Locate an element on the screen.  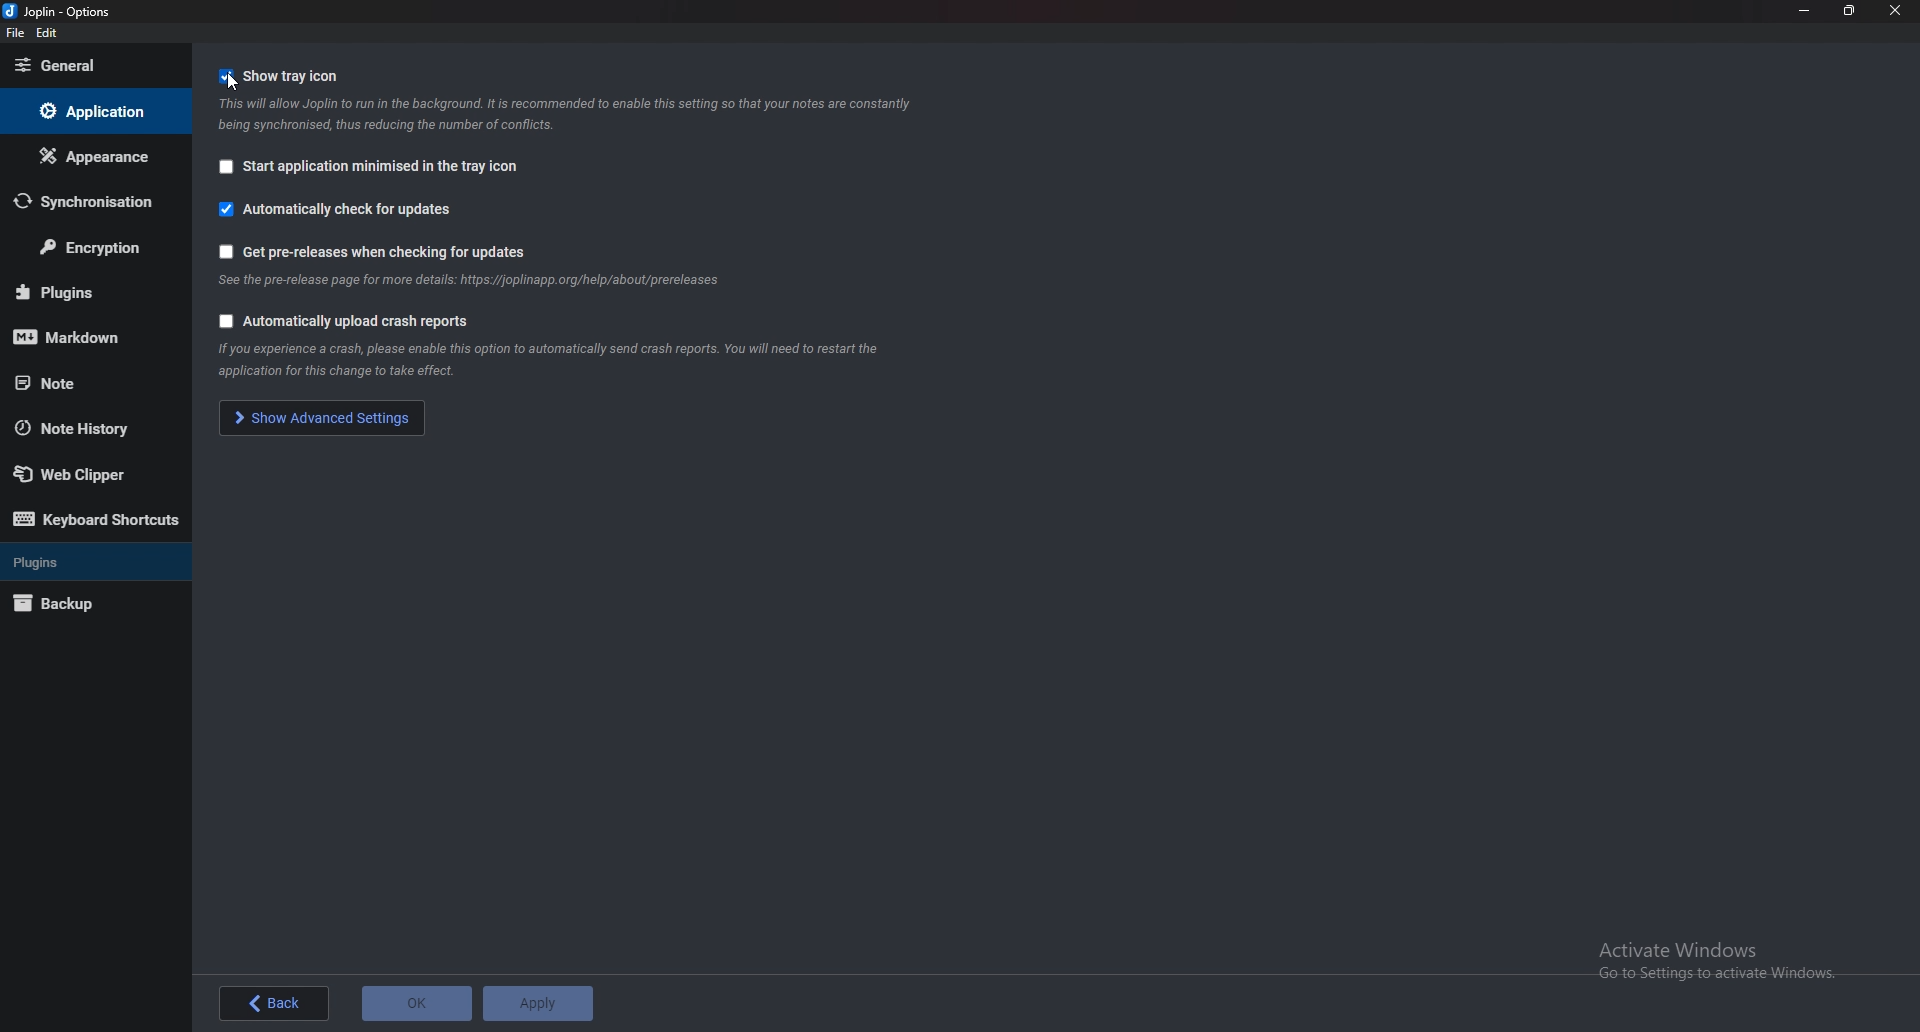
Mark down is located at coordinates (87, 335).